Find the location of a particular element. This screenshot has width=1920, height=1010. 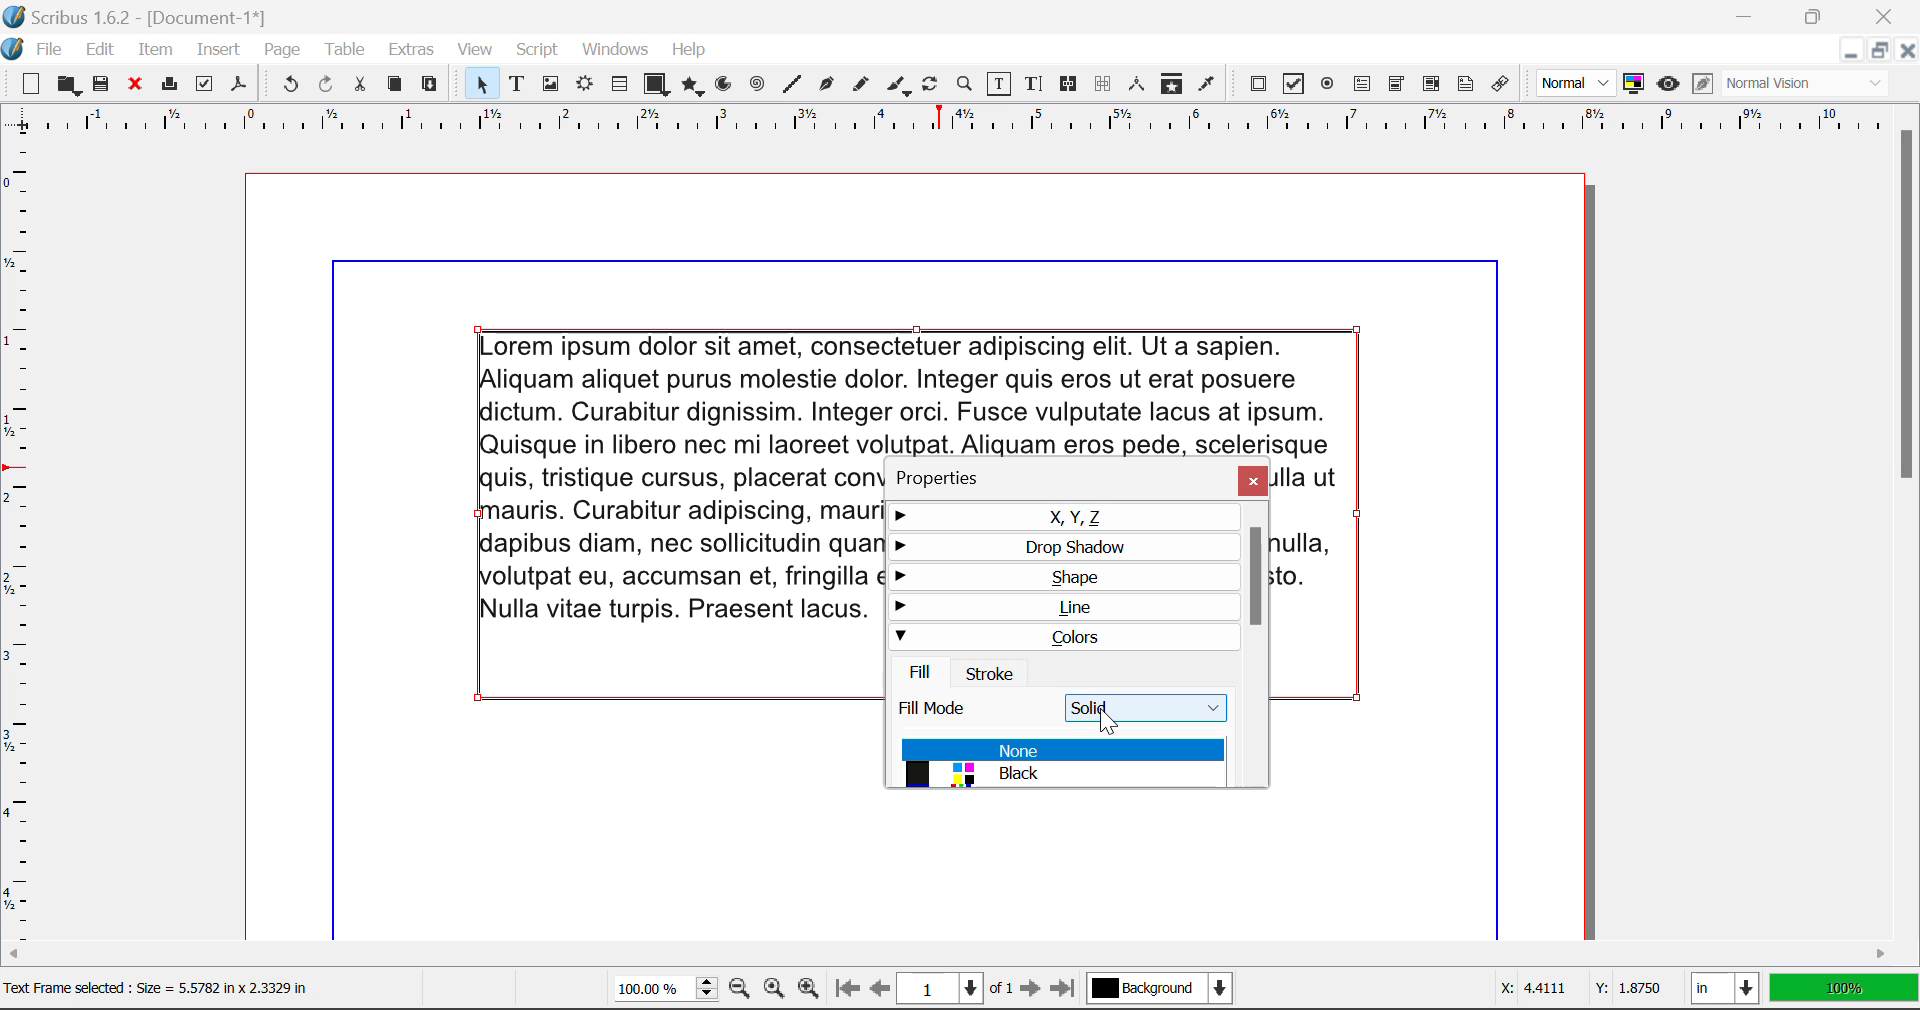

Eyedropper is located at coordinates (1206, 87).